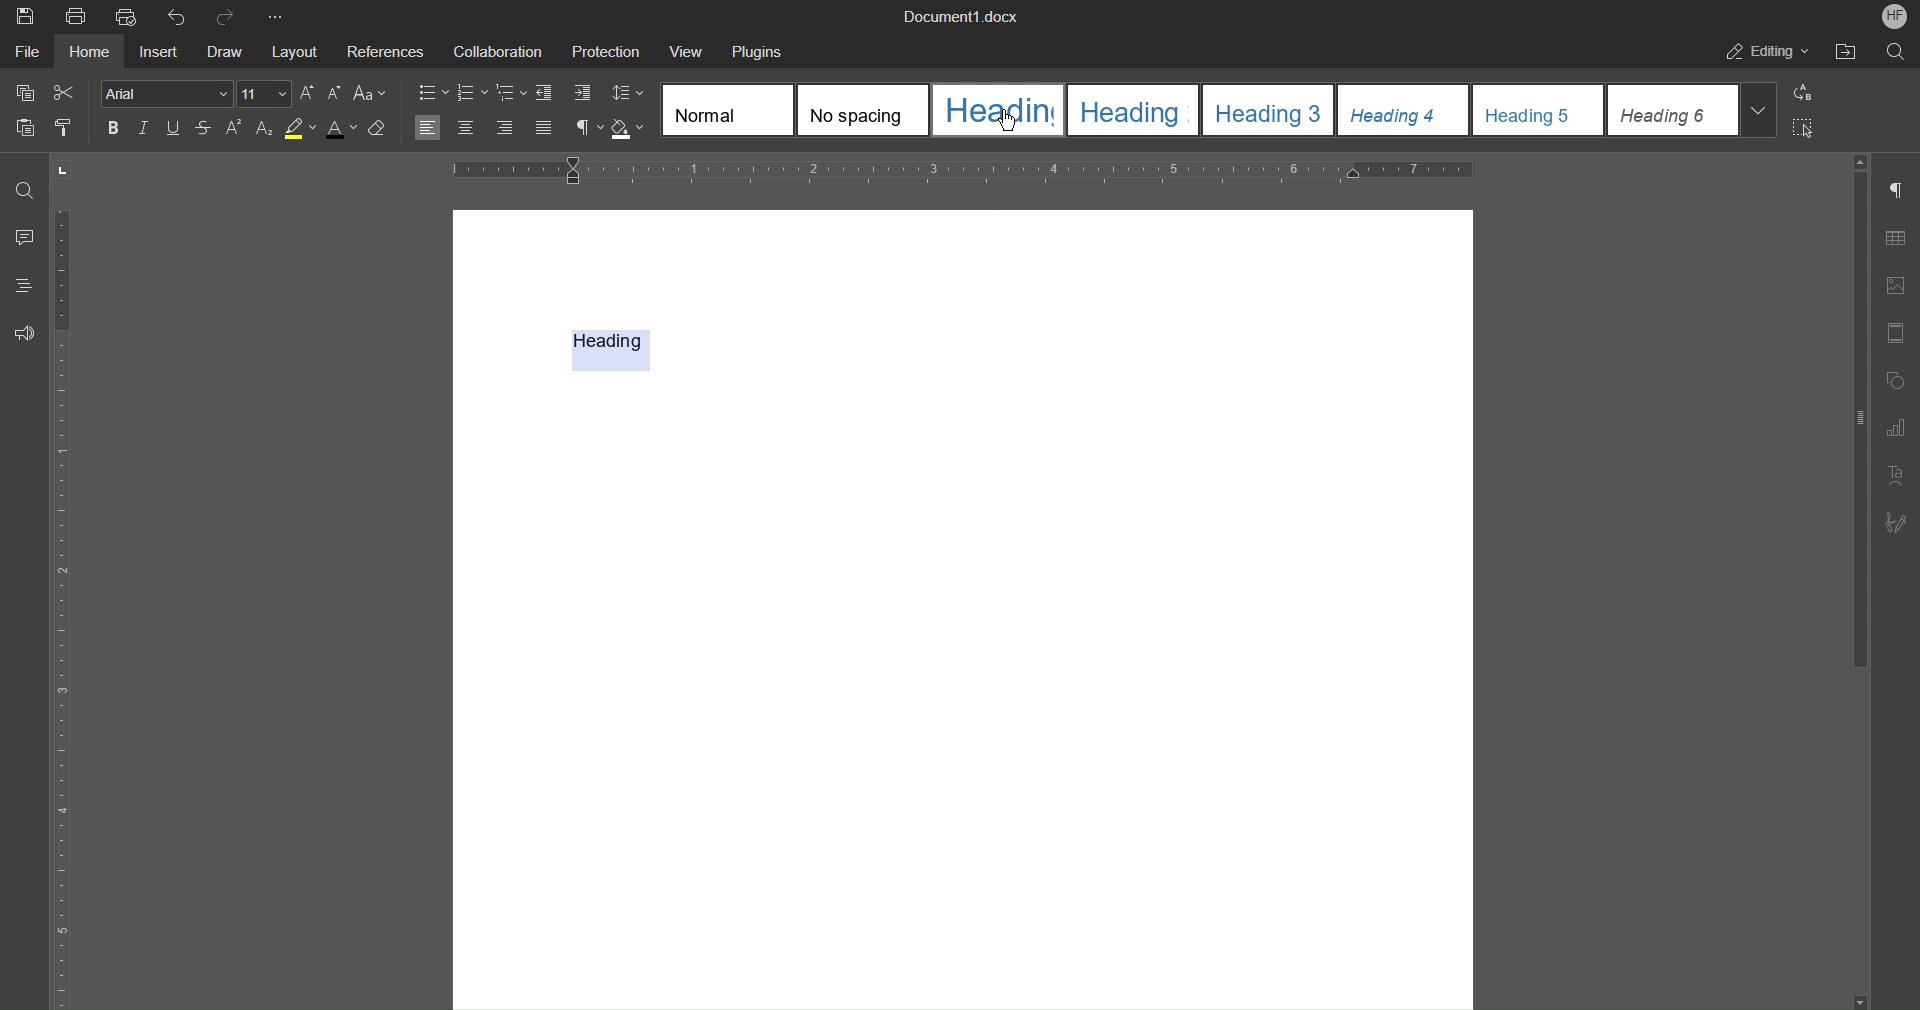  Describe the element at coordinates (25, 53) in the screenshot. I see `File` at that location.